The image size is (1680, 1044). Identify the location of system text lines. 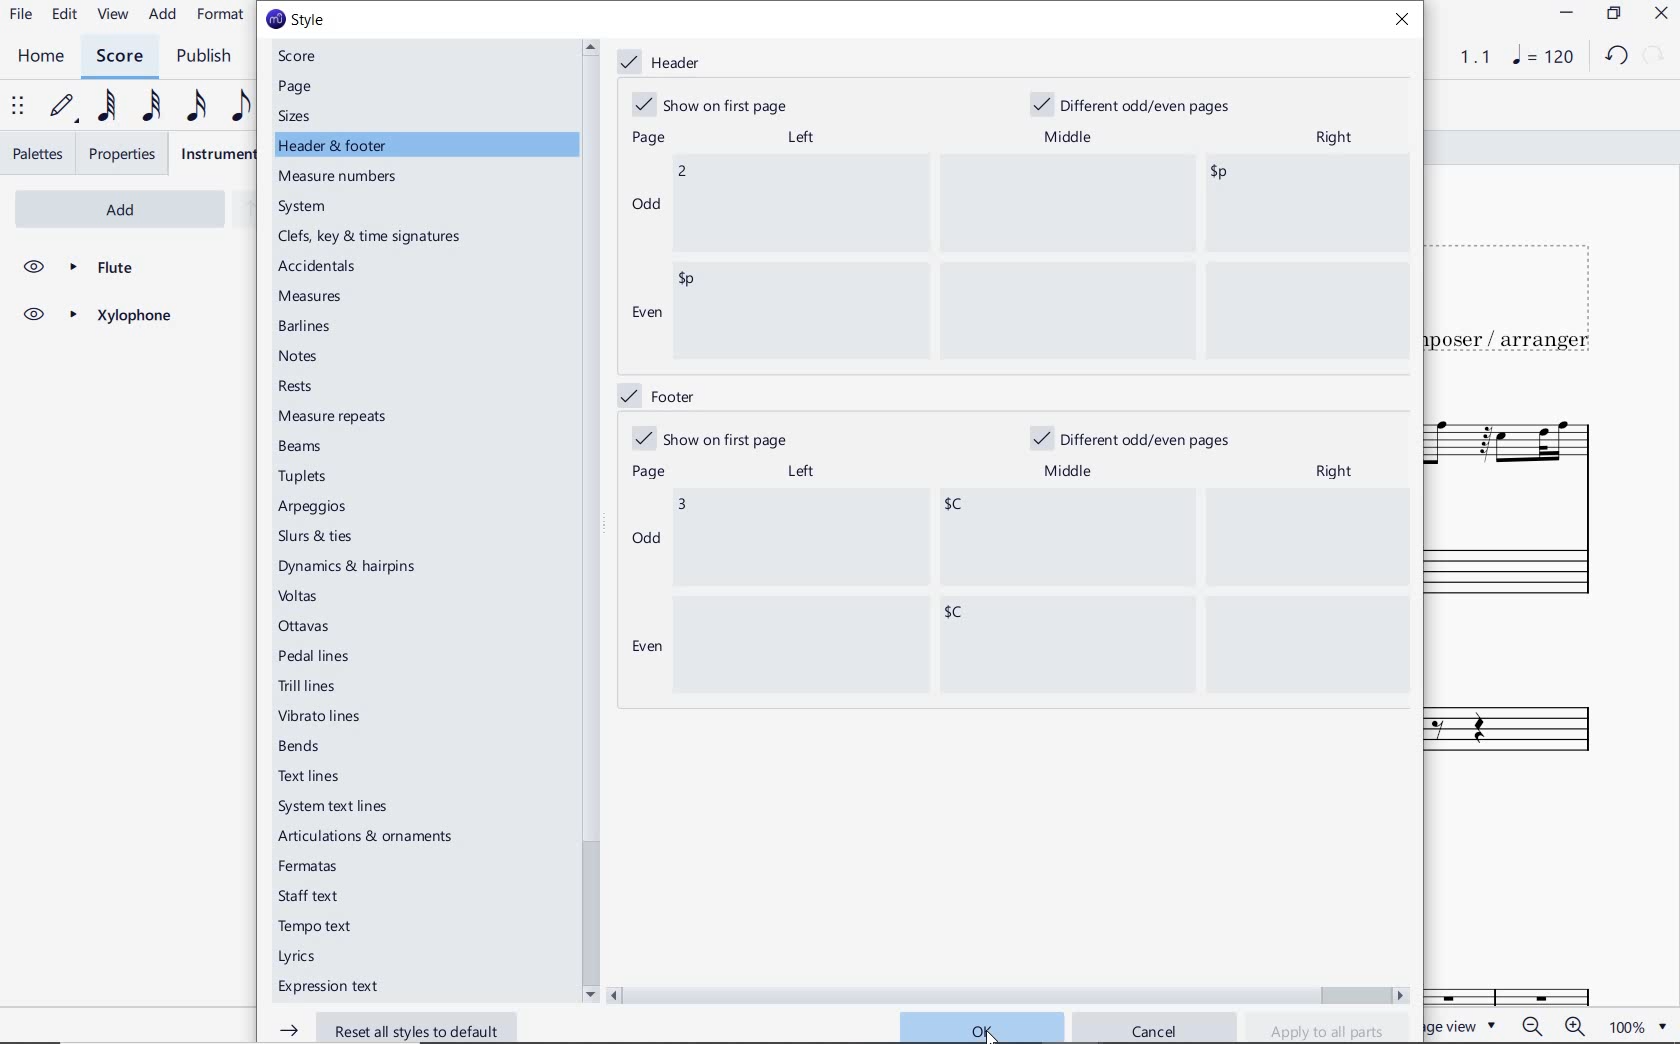
(335, 806).